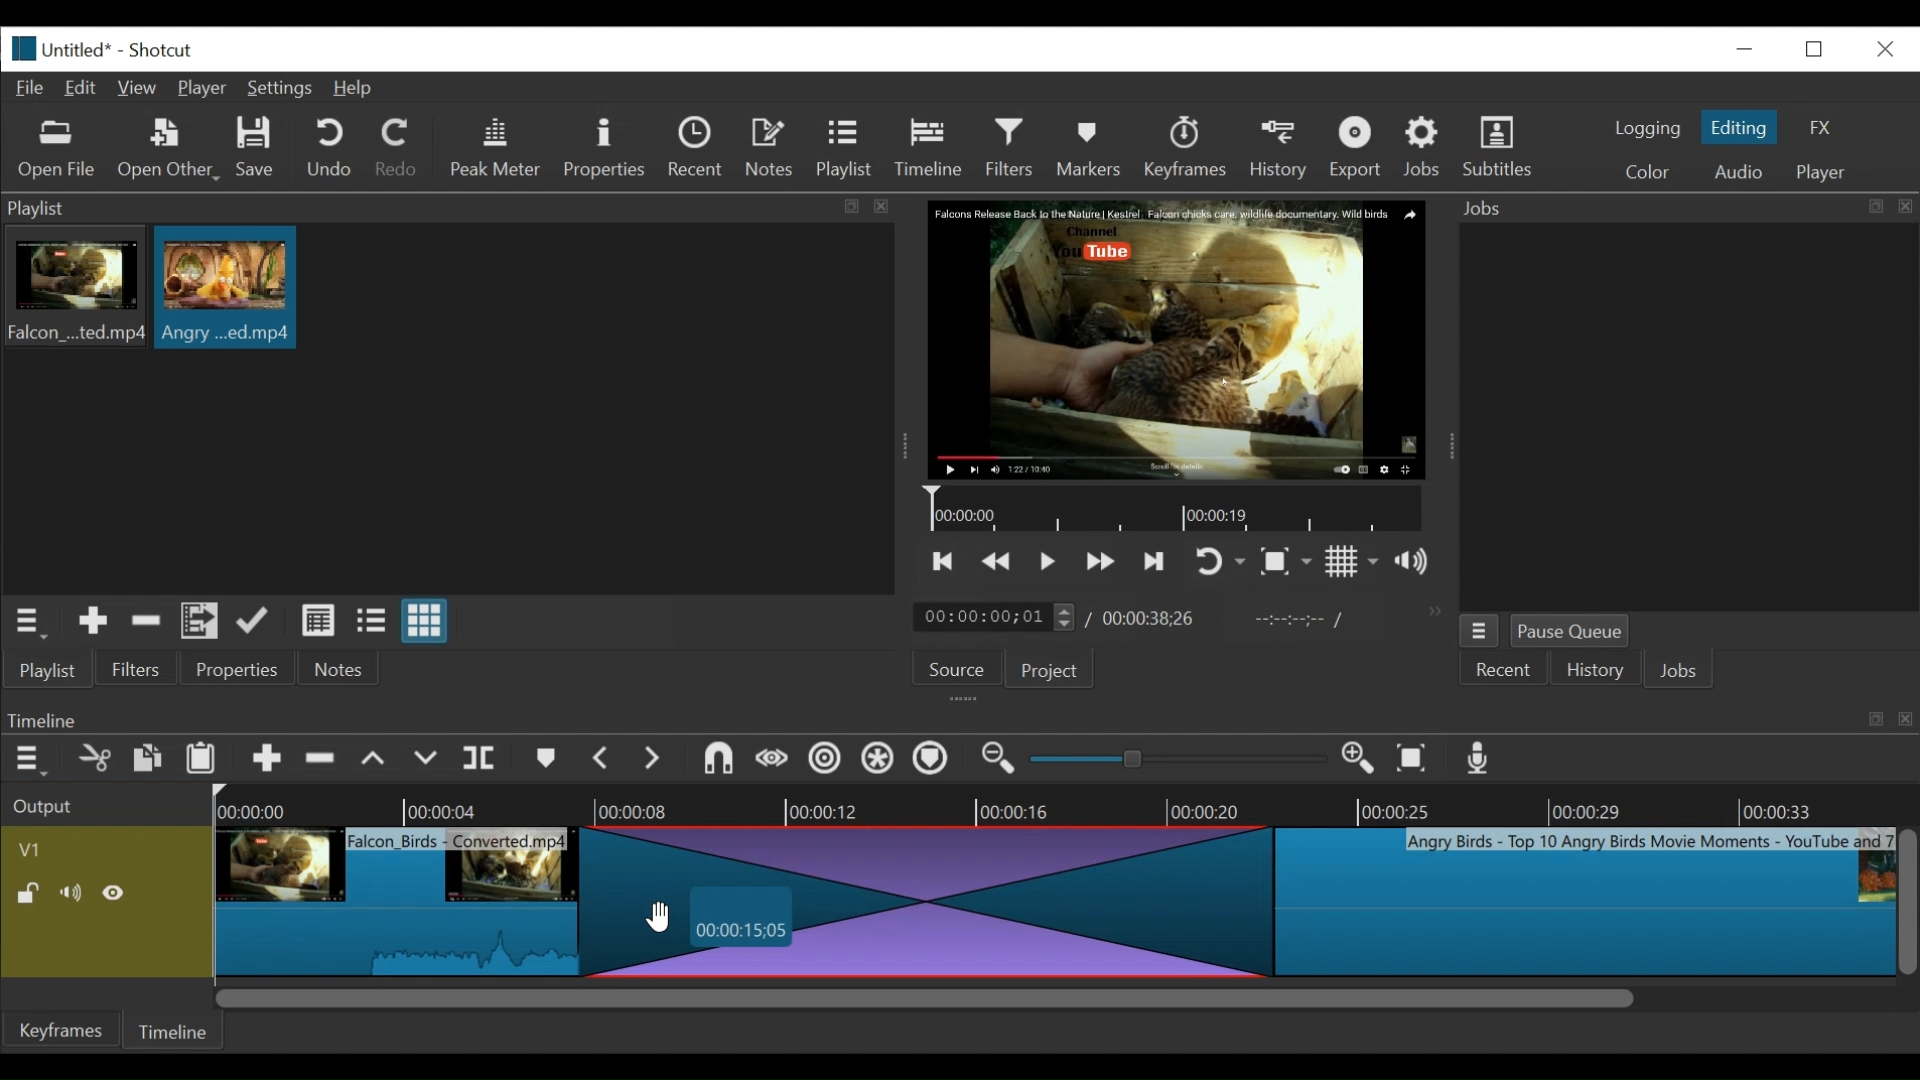 This screenshot has width=1920, height=1080. Describe the element at coordinates (107, 849) in the screenshot. I see `Video track` at that location.